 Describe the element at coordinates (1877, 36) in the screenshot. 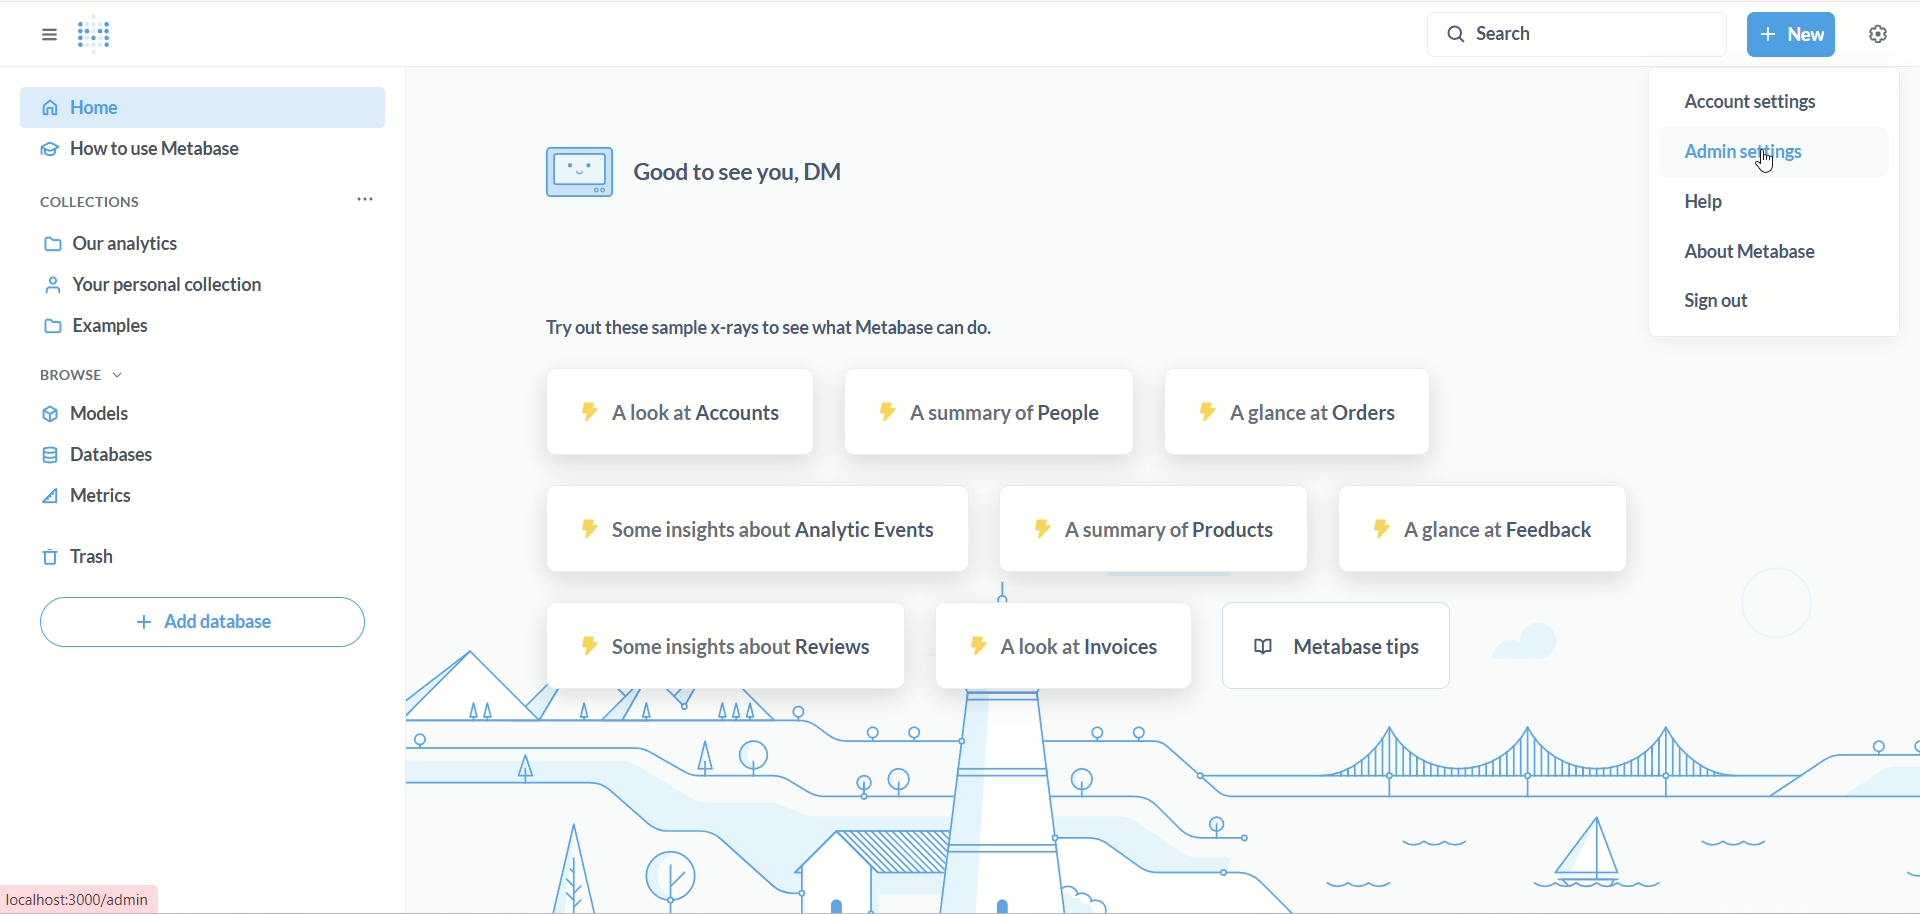

I see `SETTINGS` at that location.